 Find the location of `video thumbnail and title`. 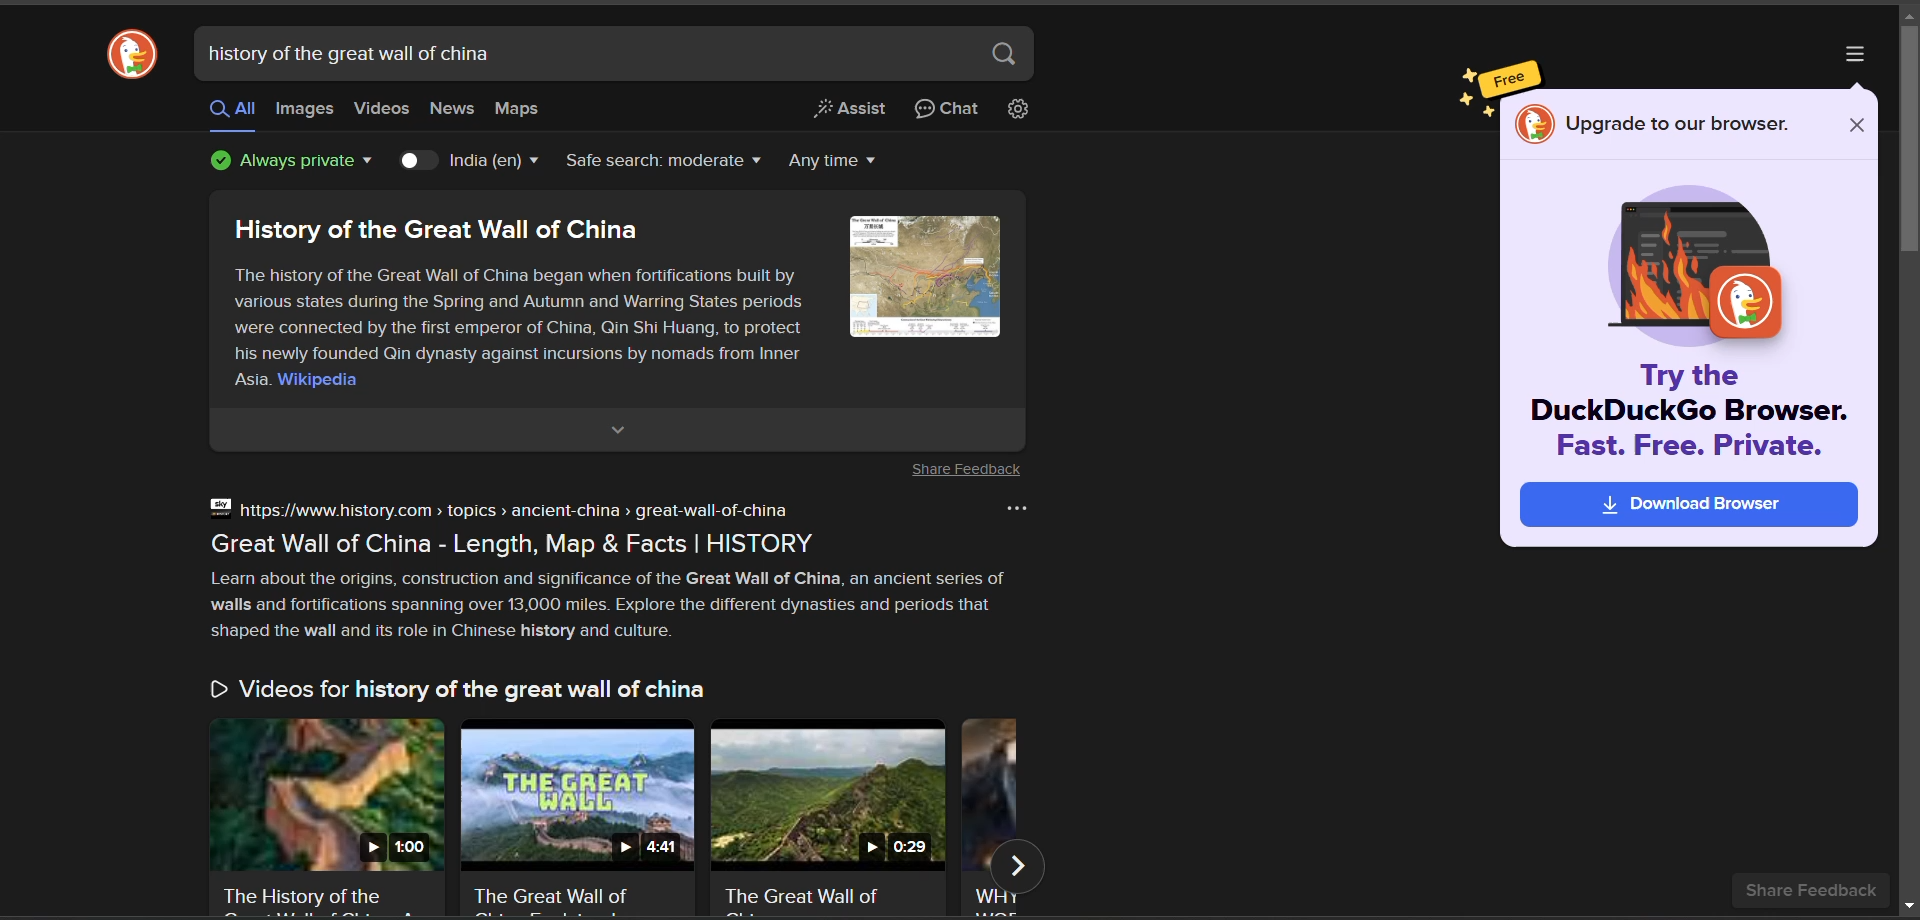

video thumbnail and title is located at coordinates (833, 816).